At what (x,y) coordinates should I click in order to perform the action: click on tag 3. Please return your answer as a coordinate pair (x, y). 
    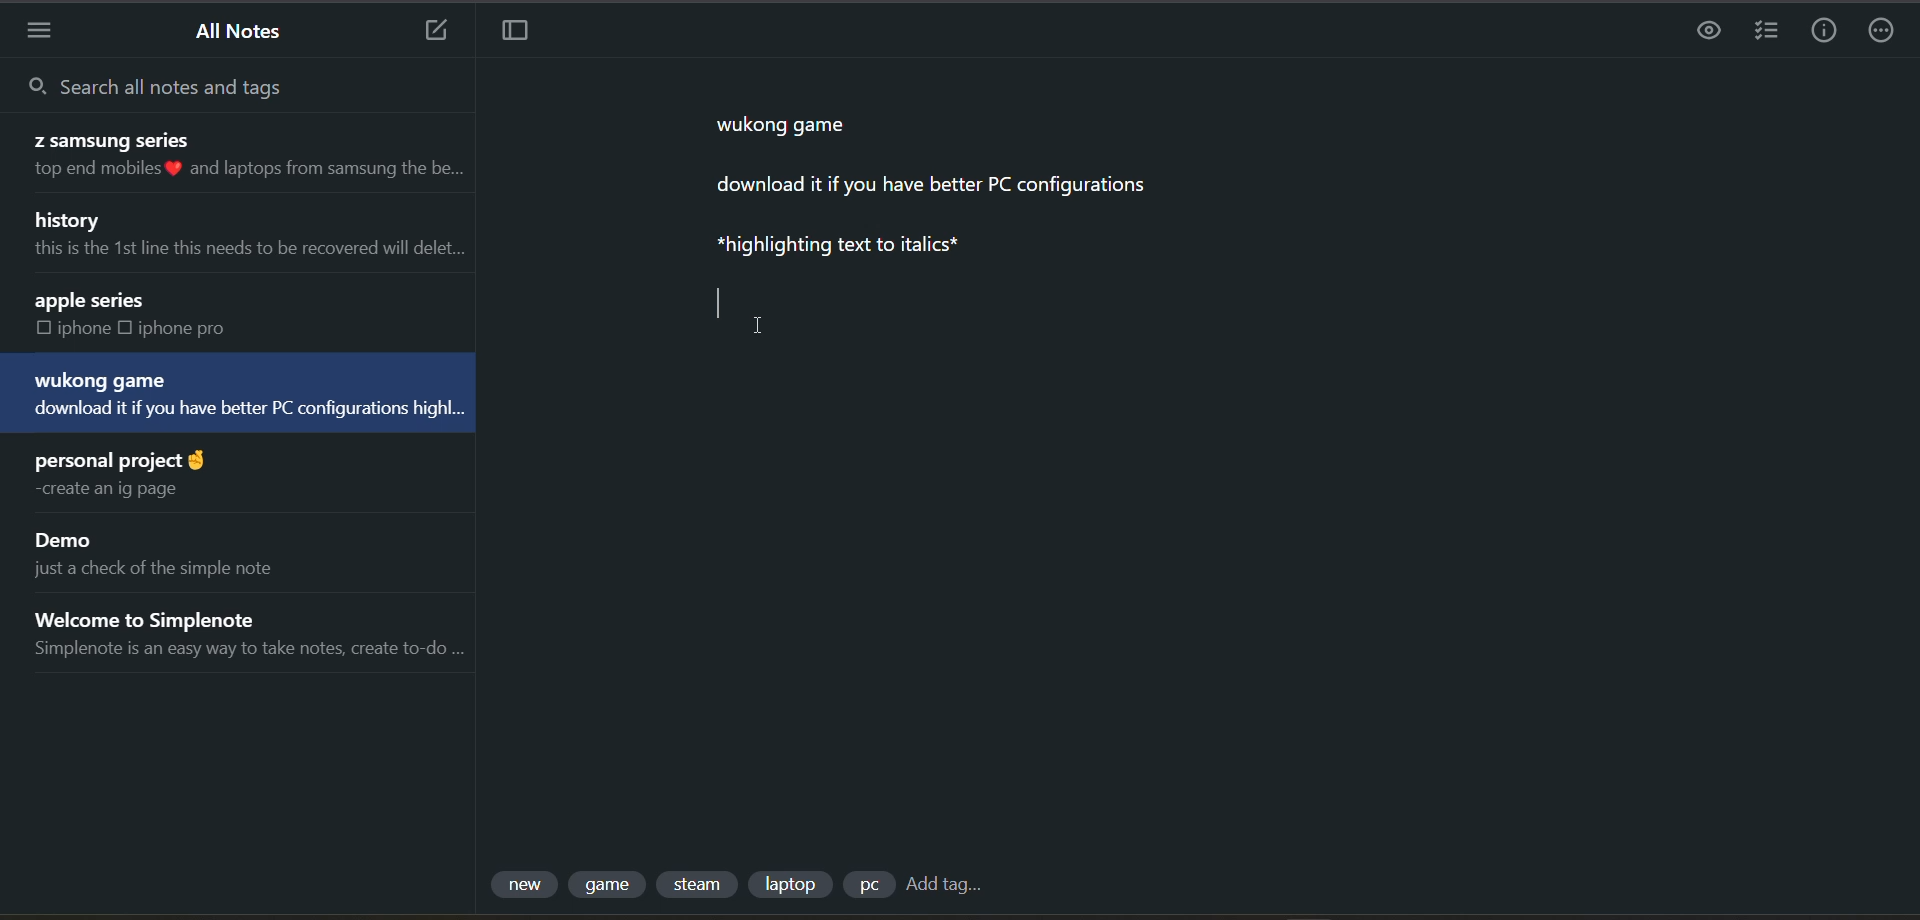
    Looking at the image, I should click on (700, 885).